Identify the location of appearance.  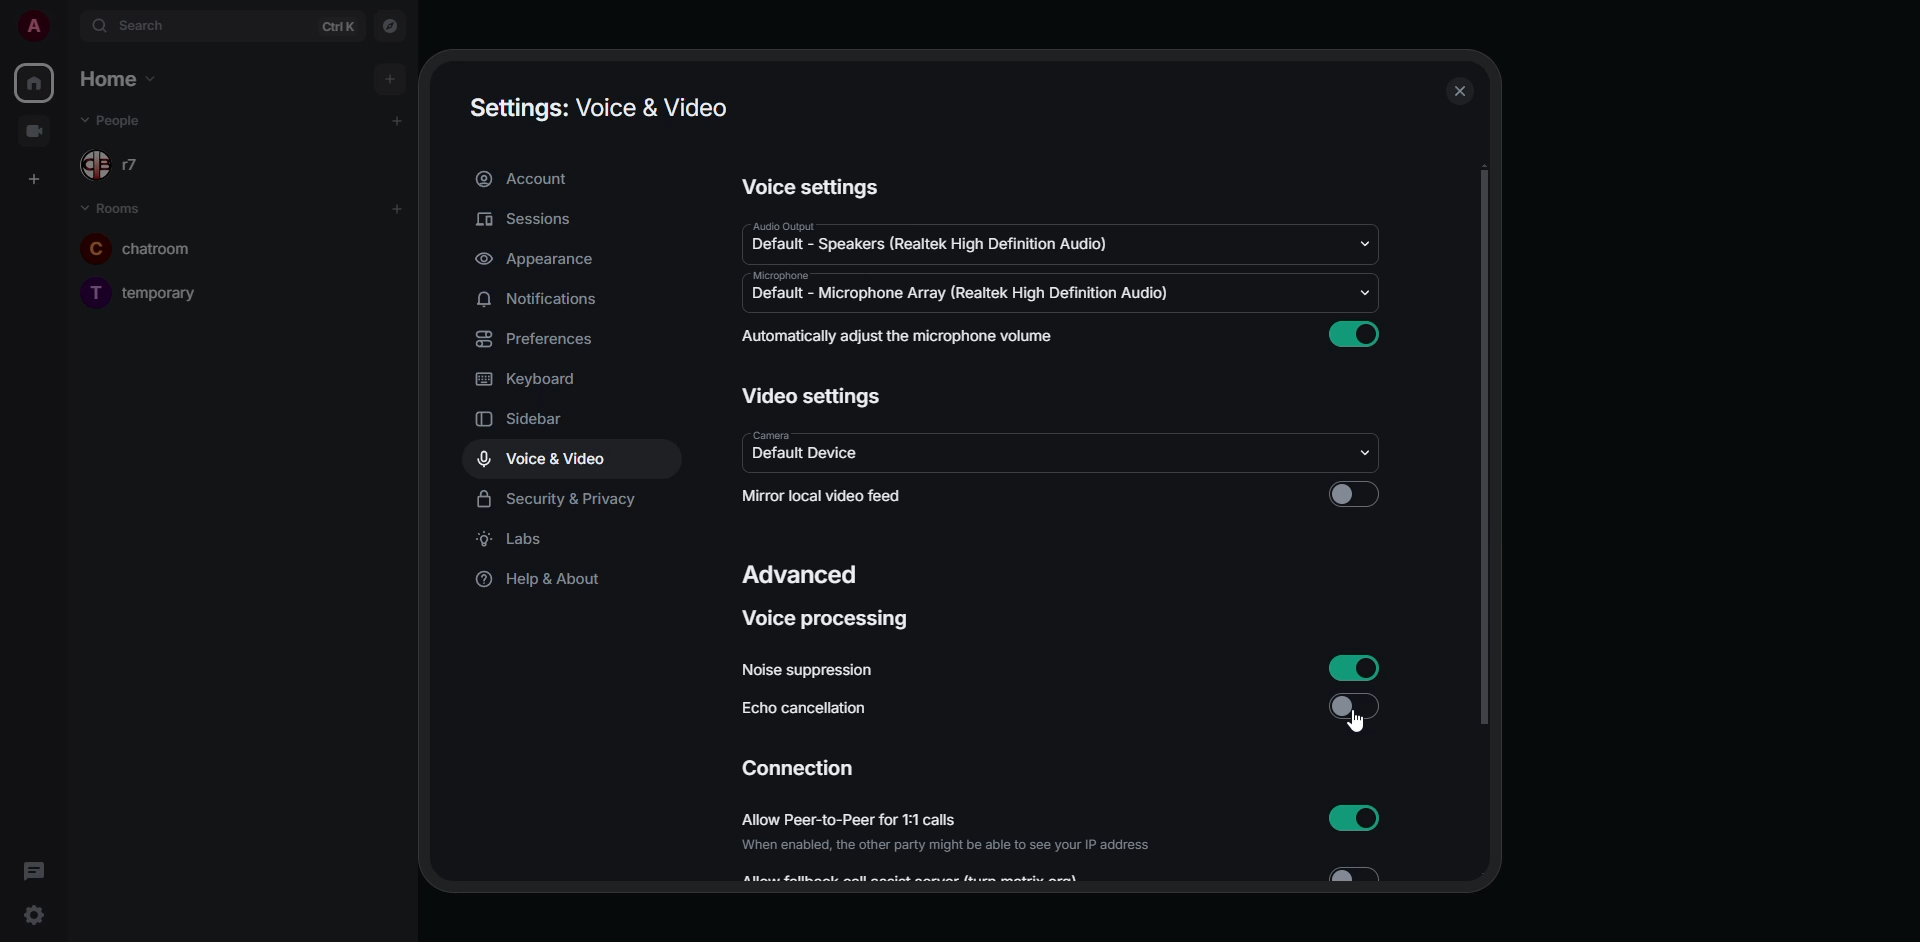
(535, 259).